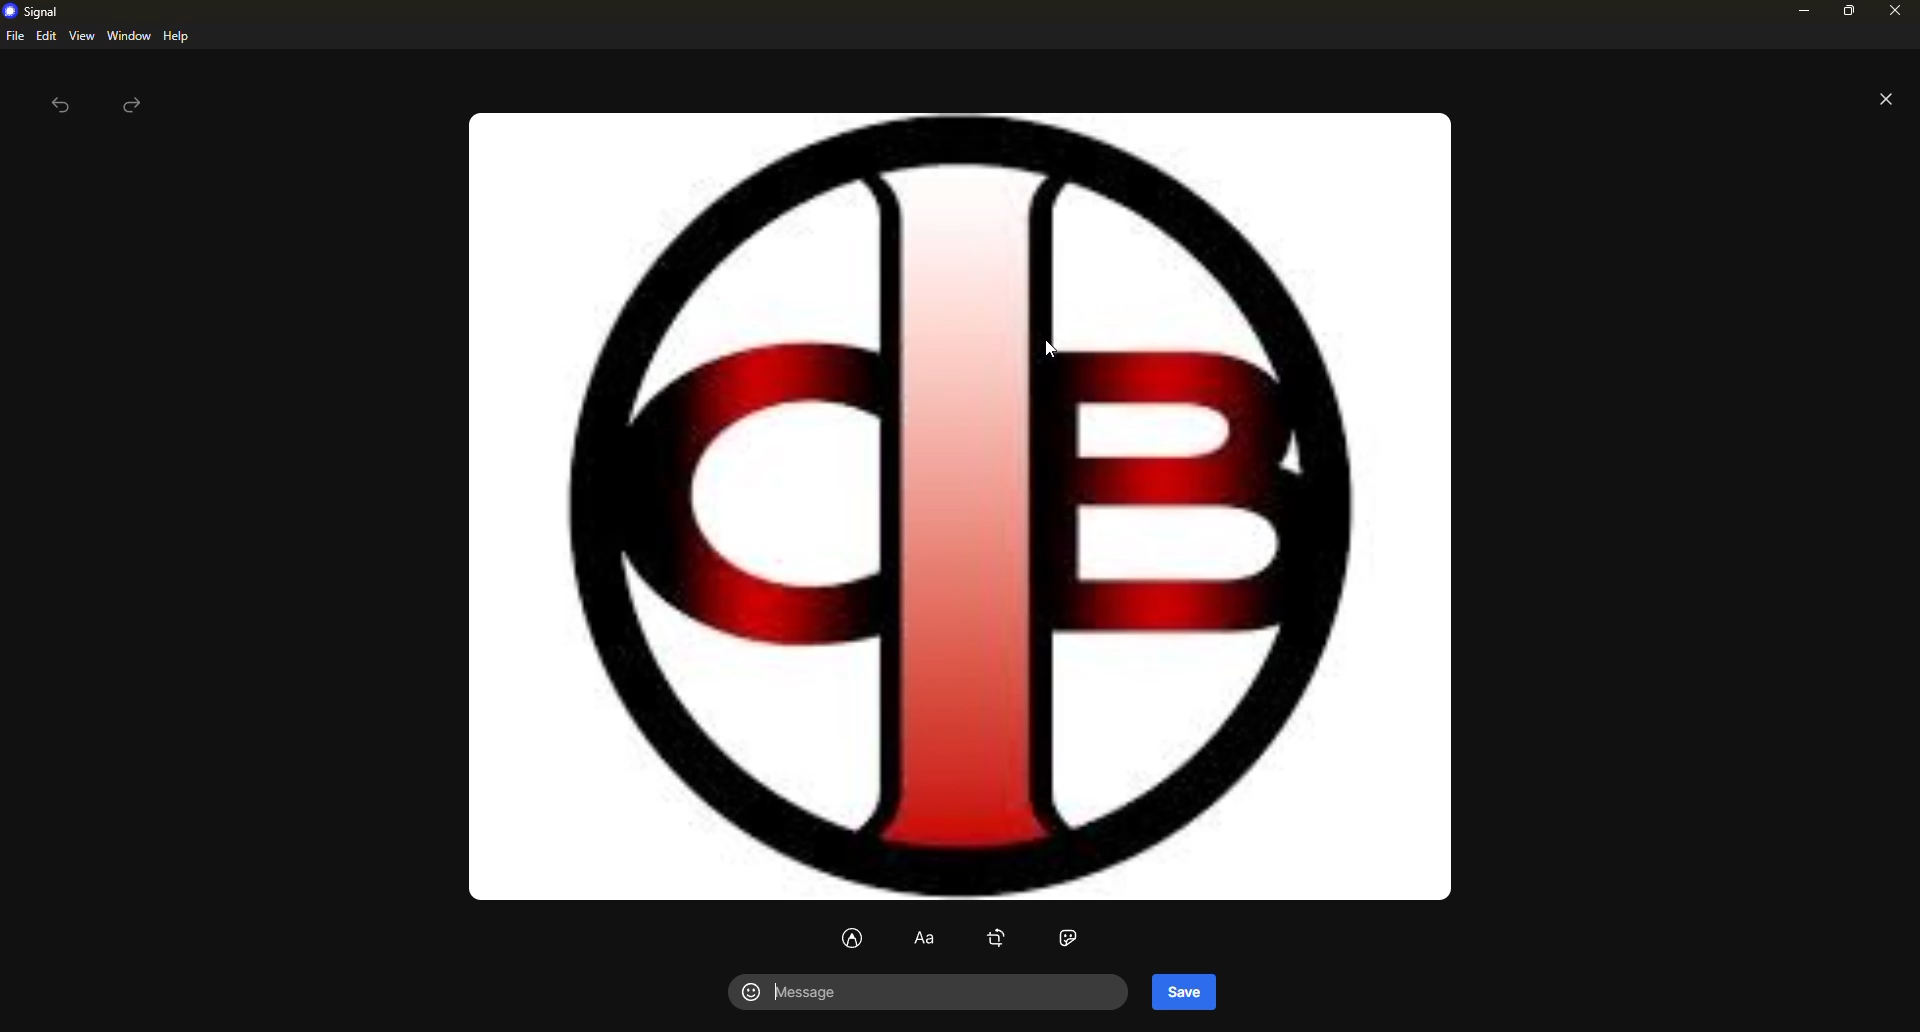  Describe the element at coordinates (175, 36) in the screenshot. I see `help` at that location.